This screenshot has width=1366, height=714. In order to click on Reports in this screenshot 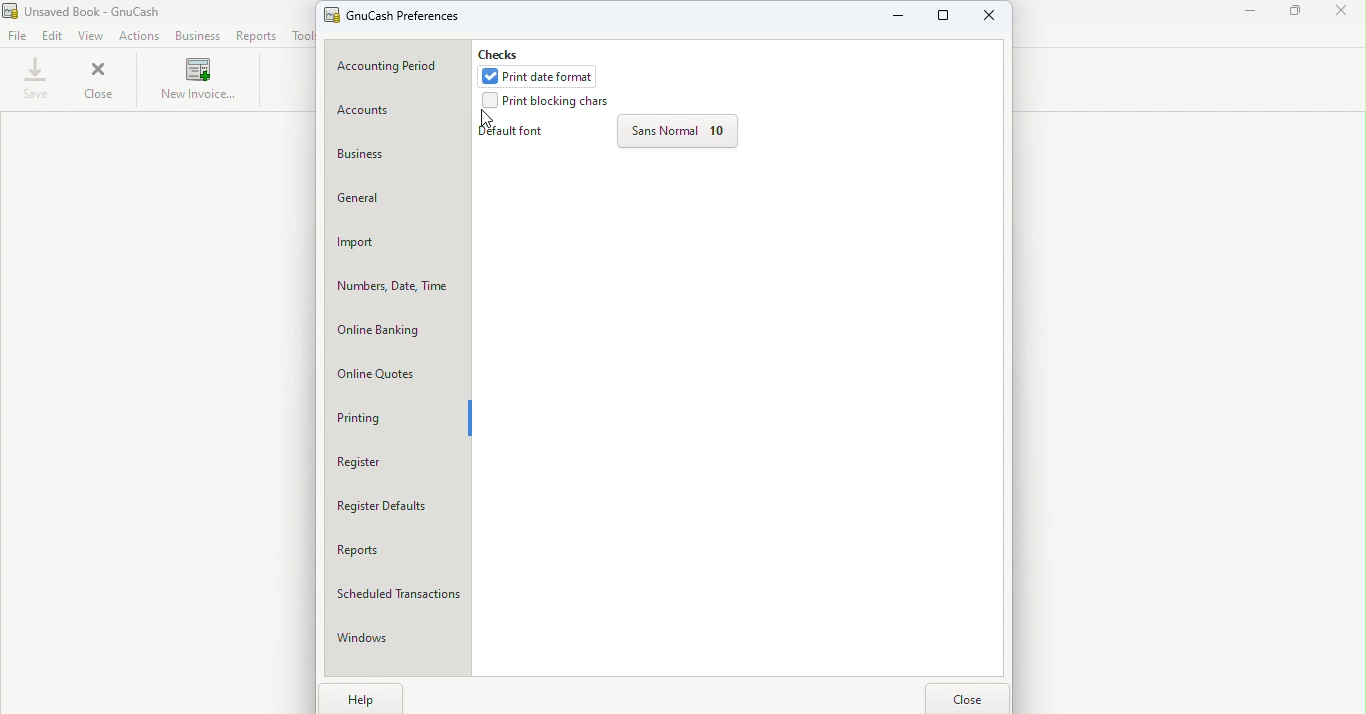, I will do `click(400, 555)`.